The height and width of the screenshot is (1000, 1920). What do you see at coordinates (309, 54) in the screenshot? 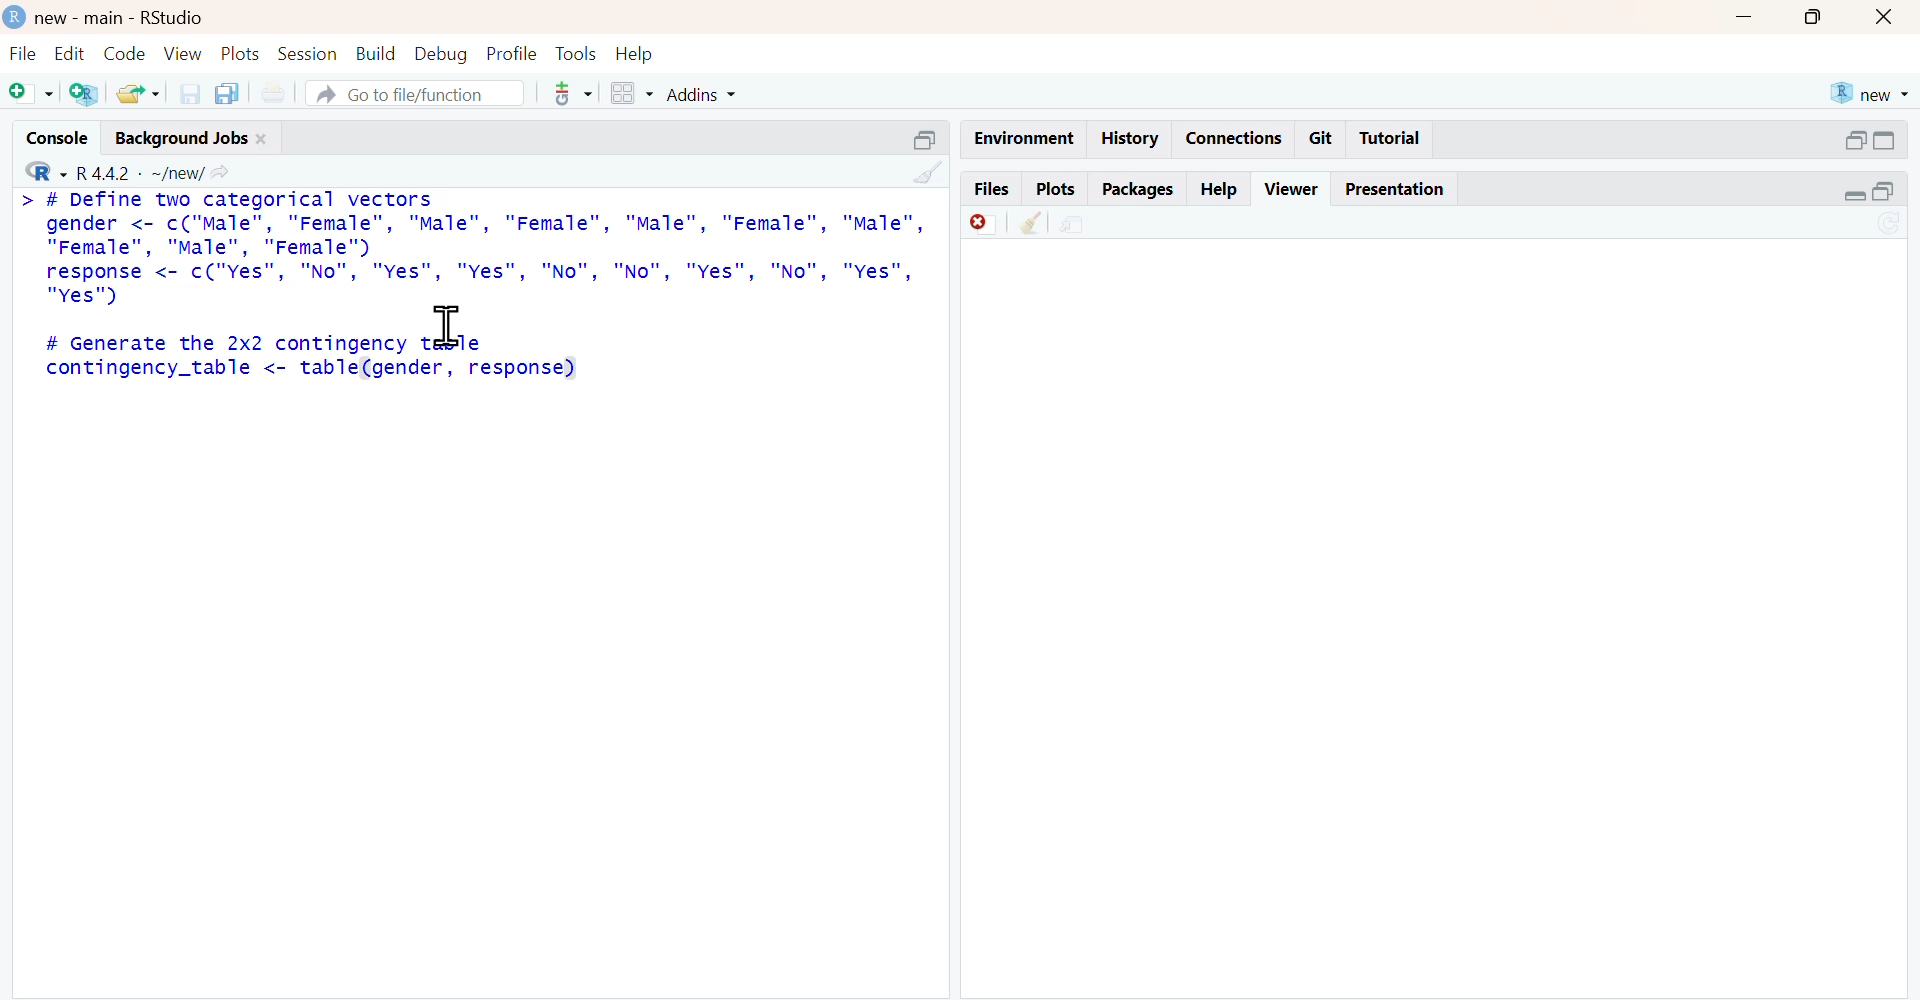
I see `session` at bounding box center [309, 54].